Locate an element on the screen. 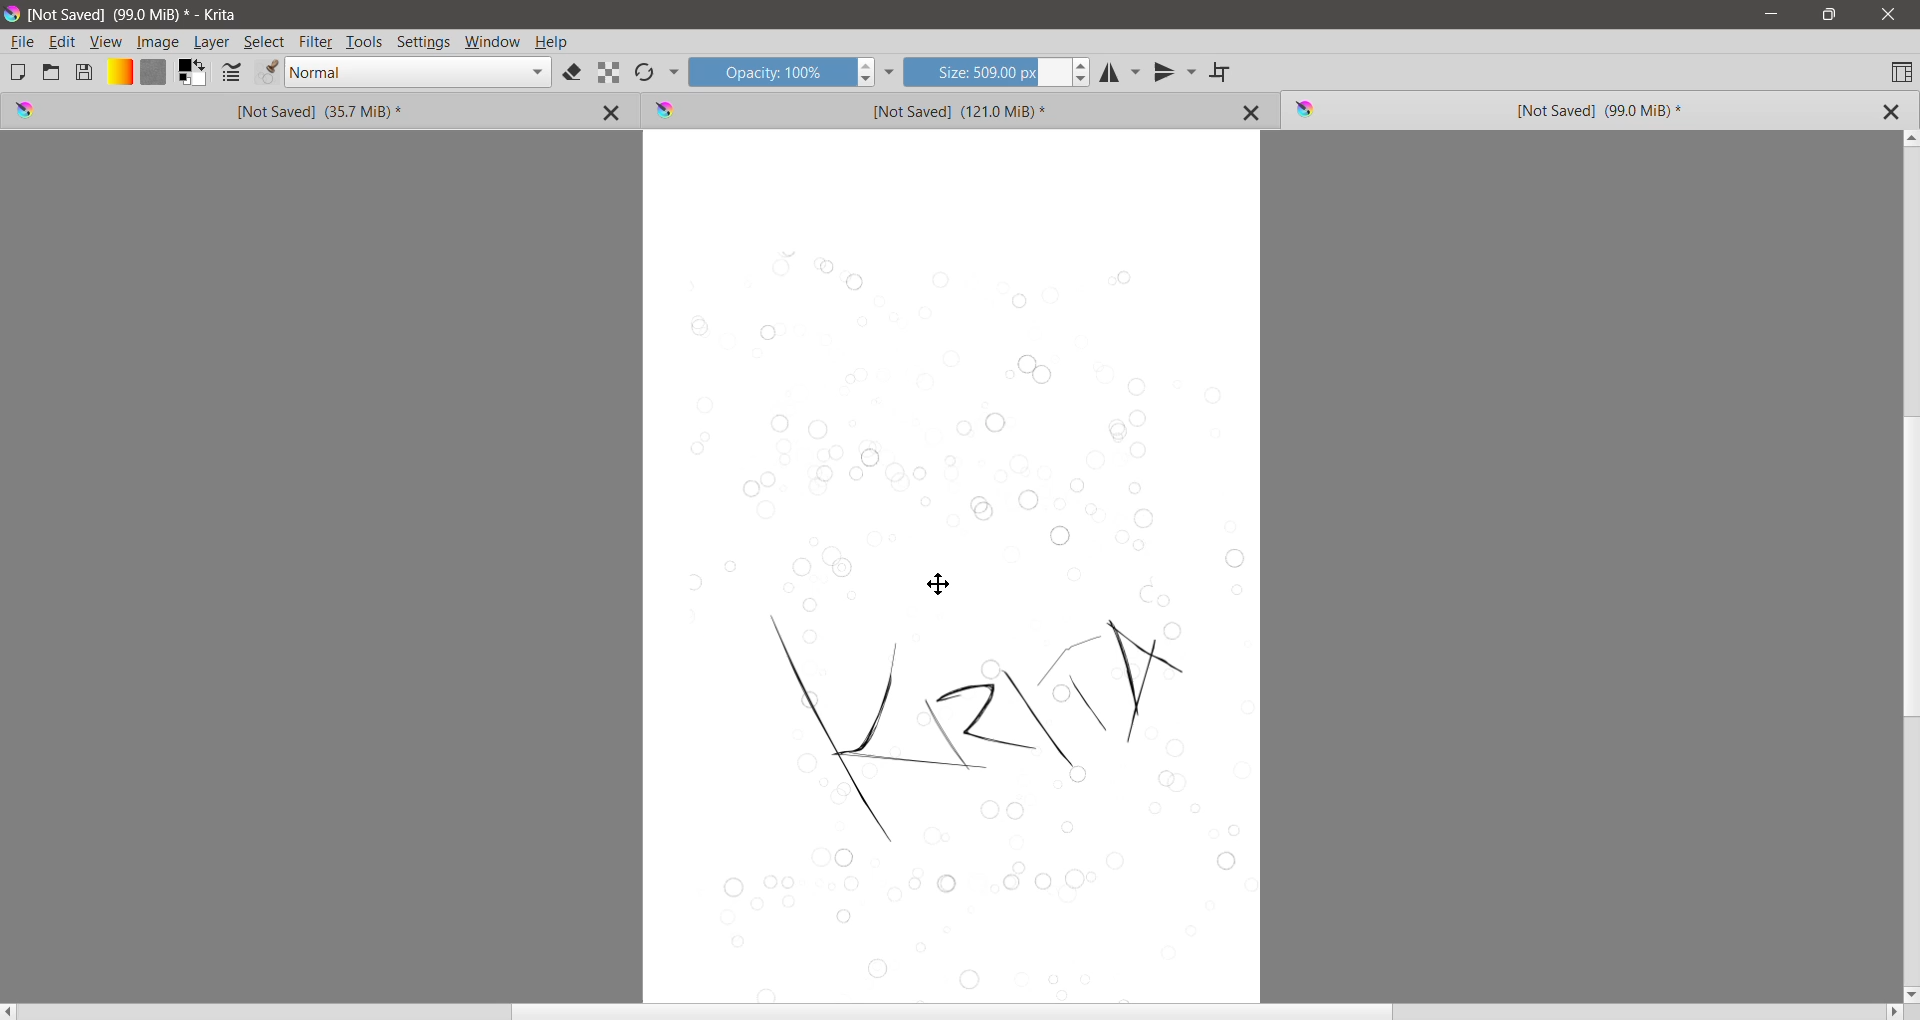  Vertical Mirror Tool is located at coordinates (1175, 72).